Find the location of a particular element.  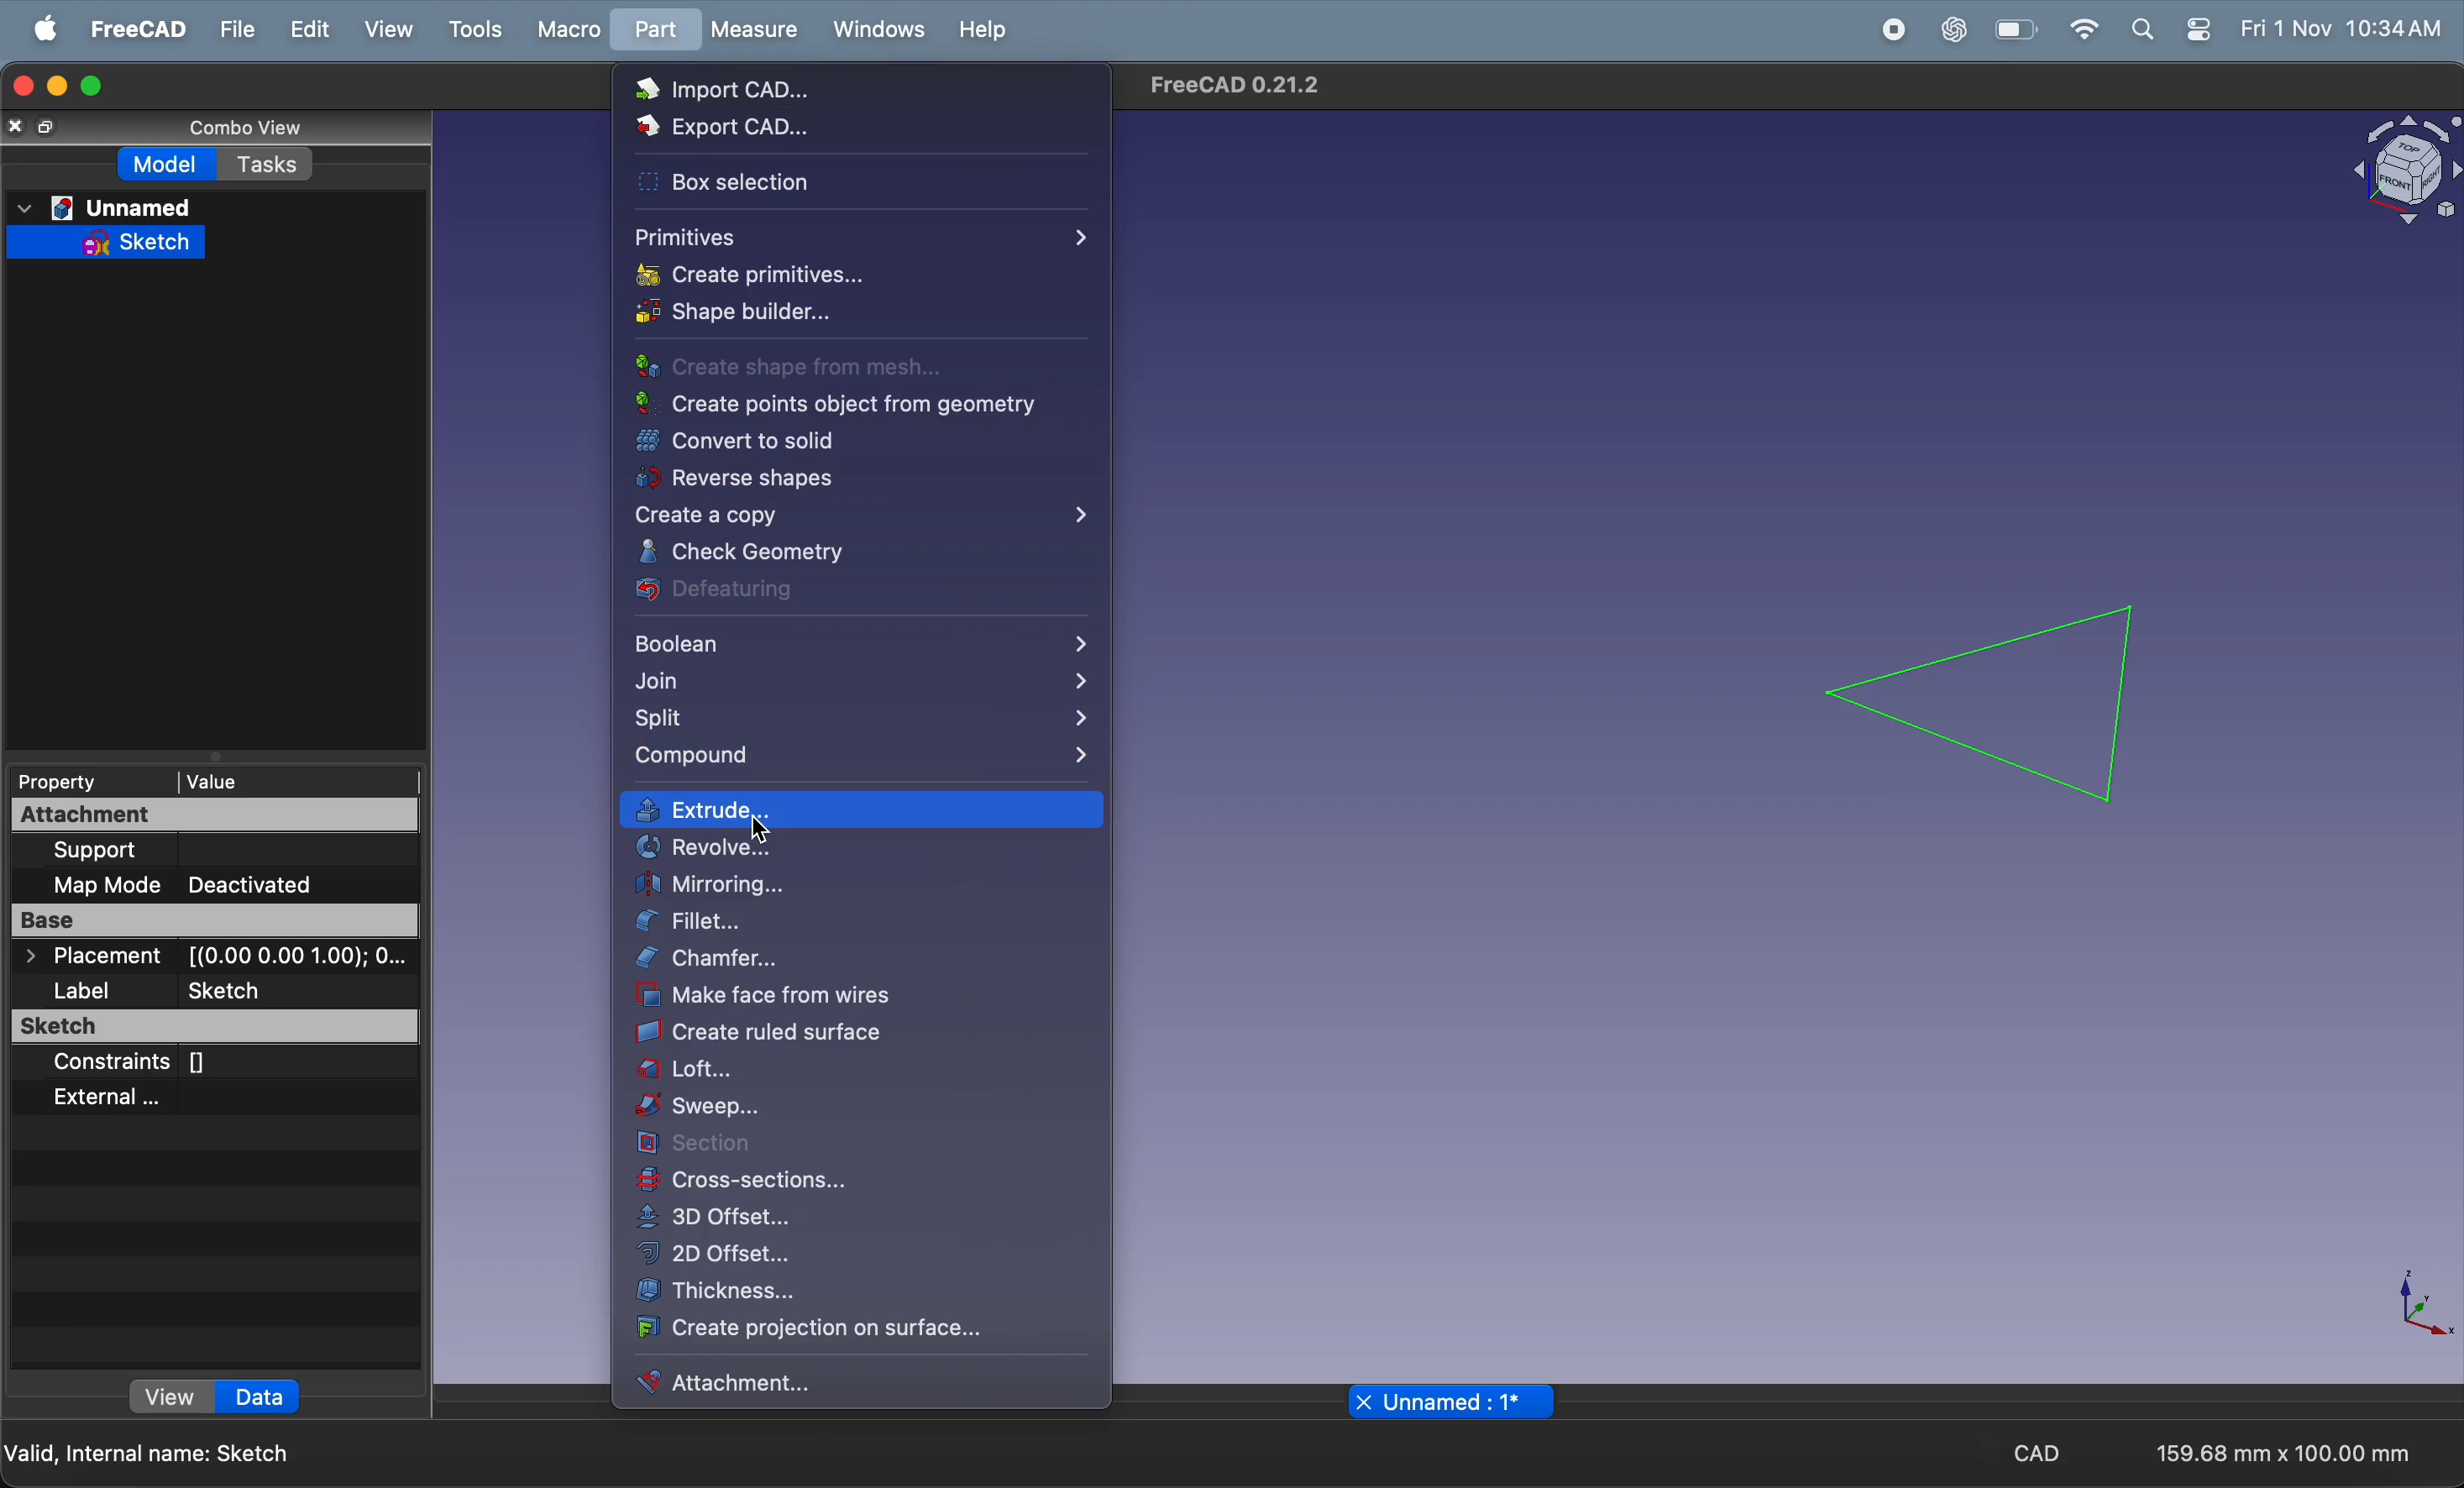

tasks is located at coordinates (272, 164).